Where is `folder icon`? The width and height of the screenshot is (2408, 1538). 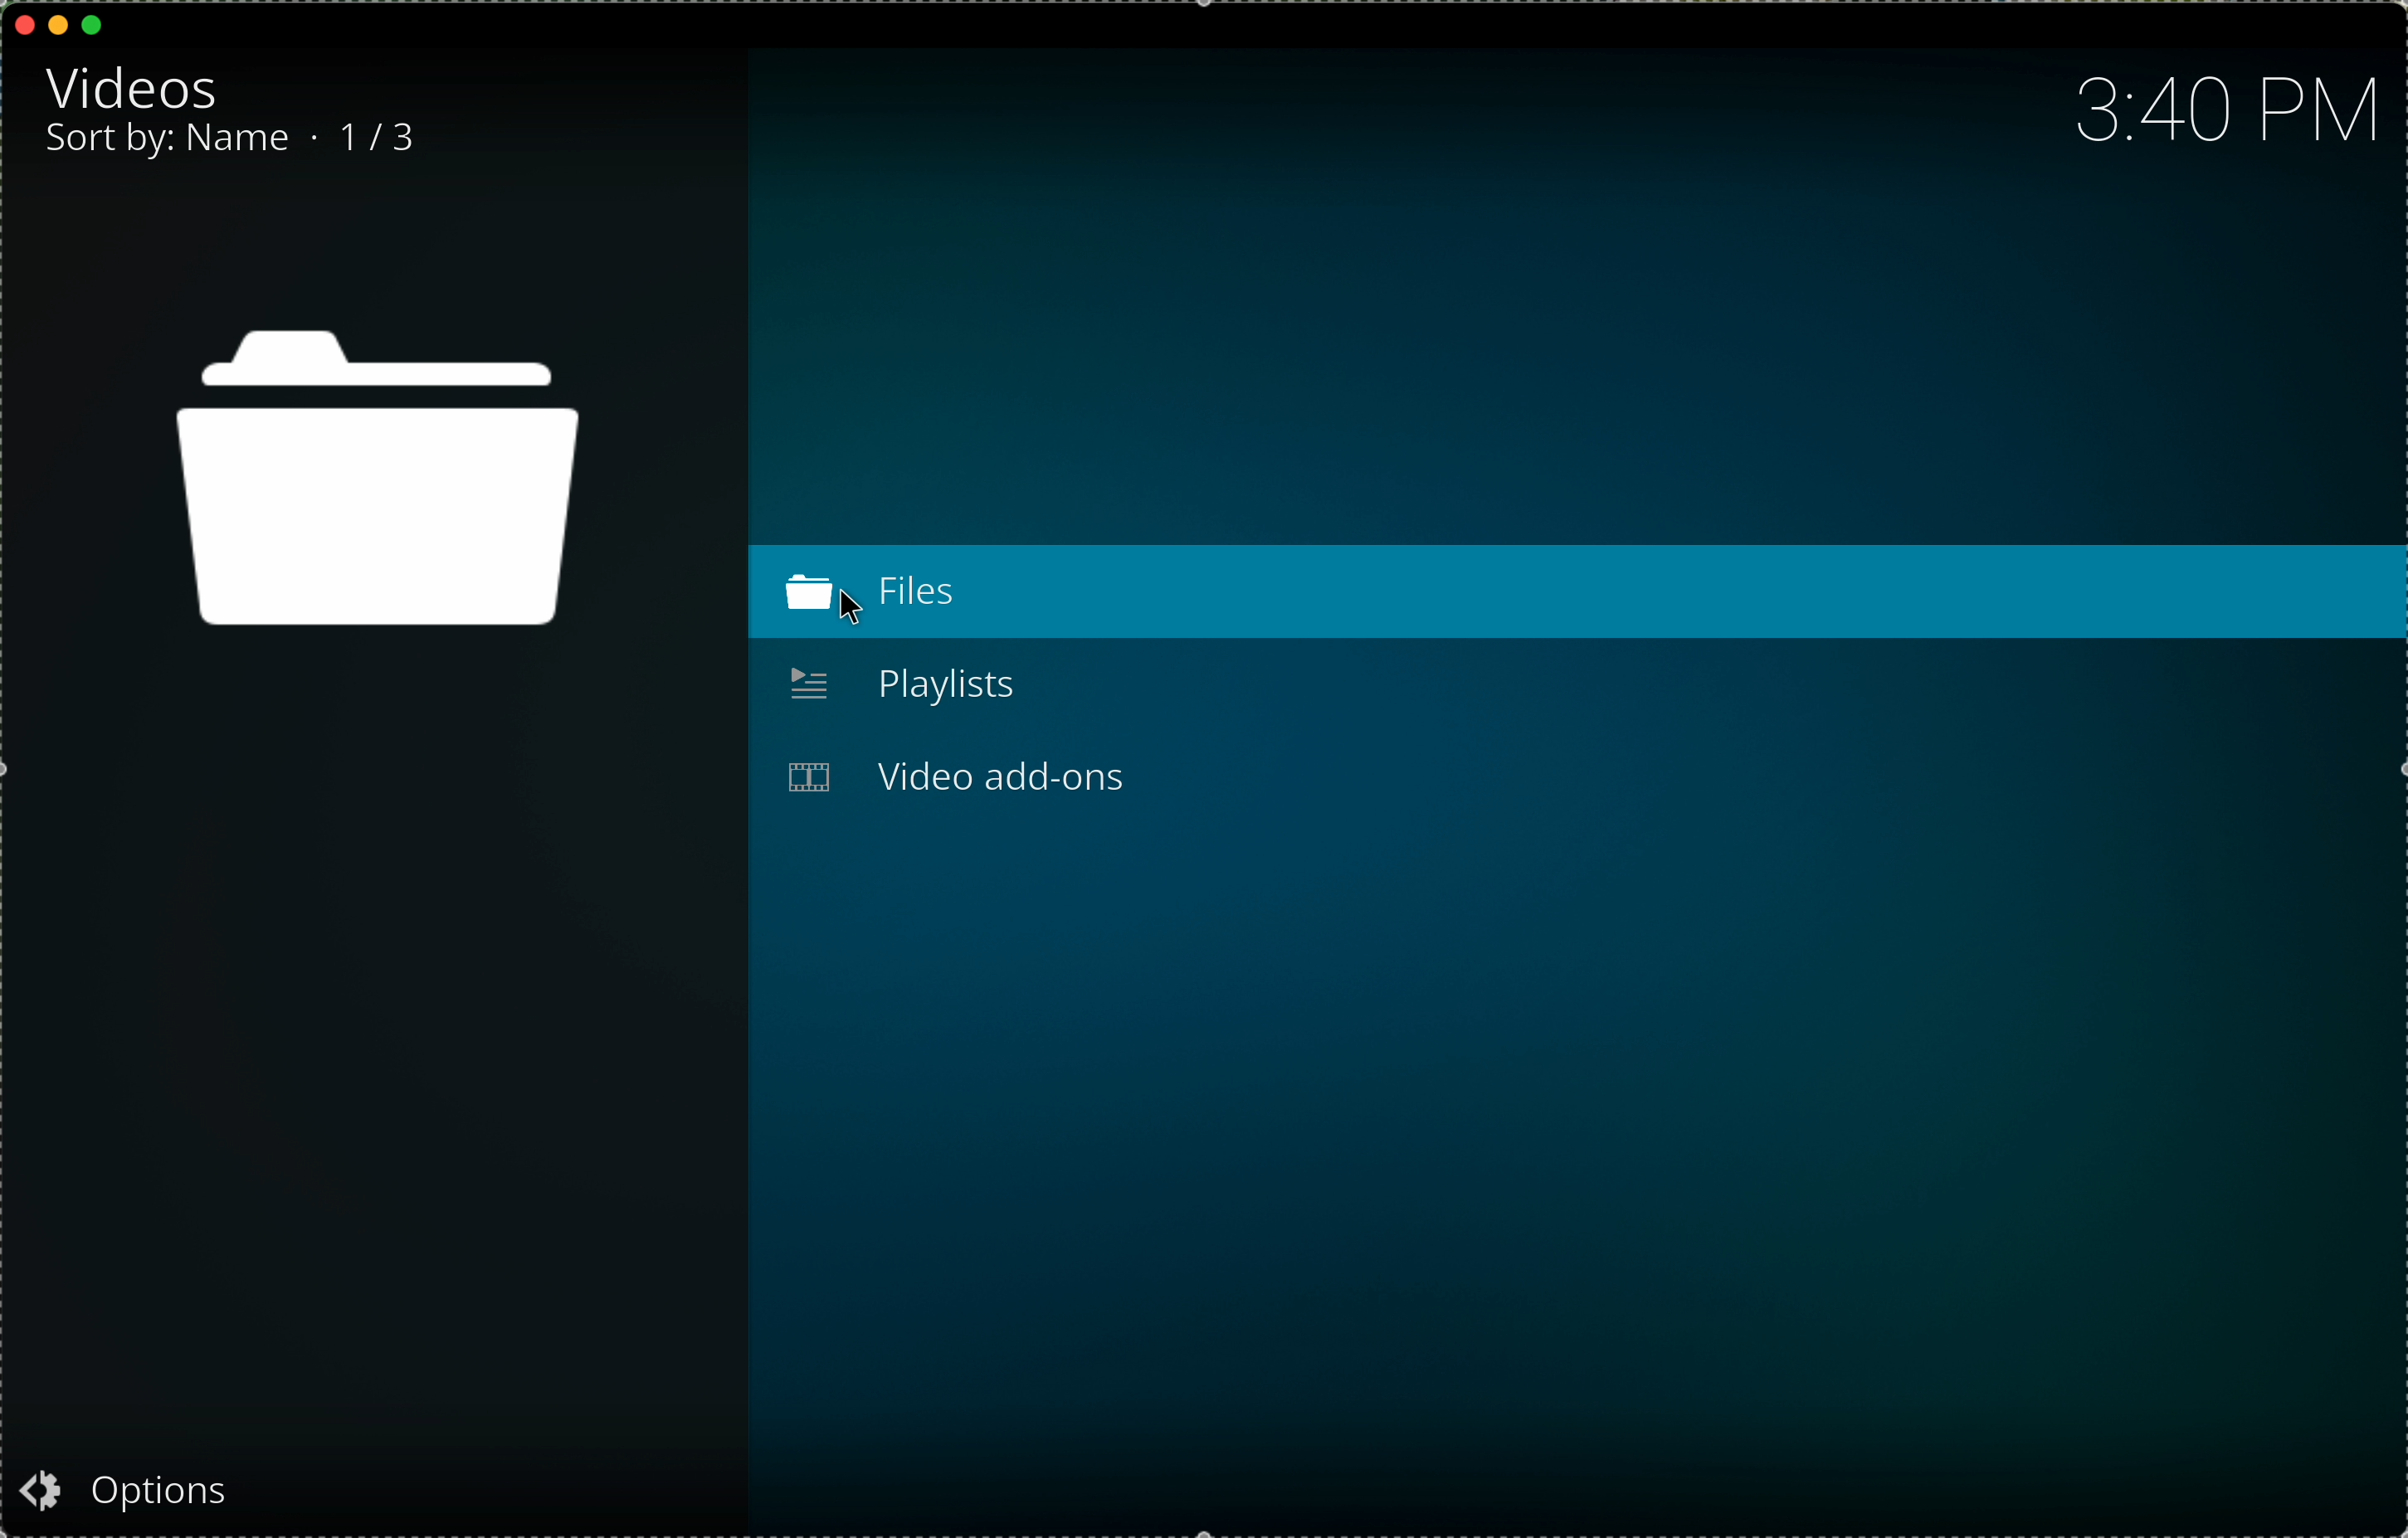 folder icon is located at coordinates (378, 482).